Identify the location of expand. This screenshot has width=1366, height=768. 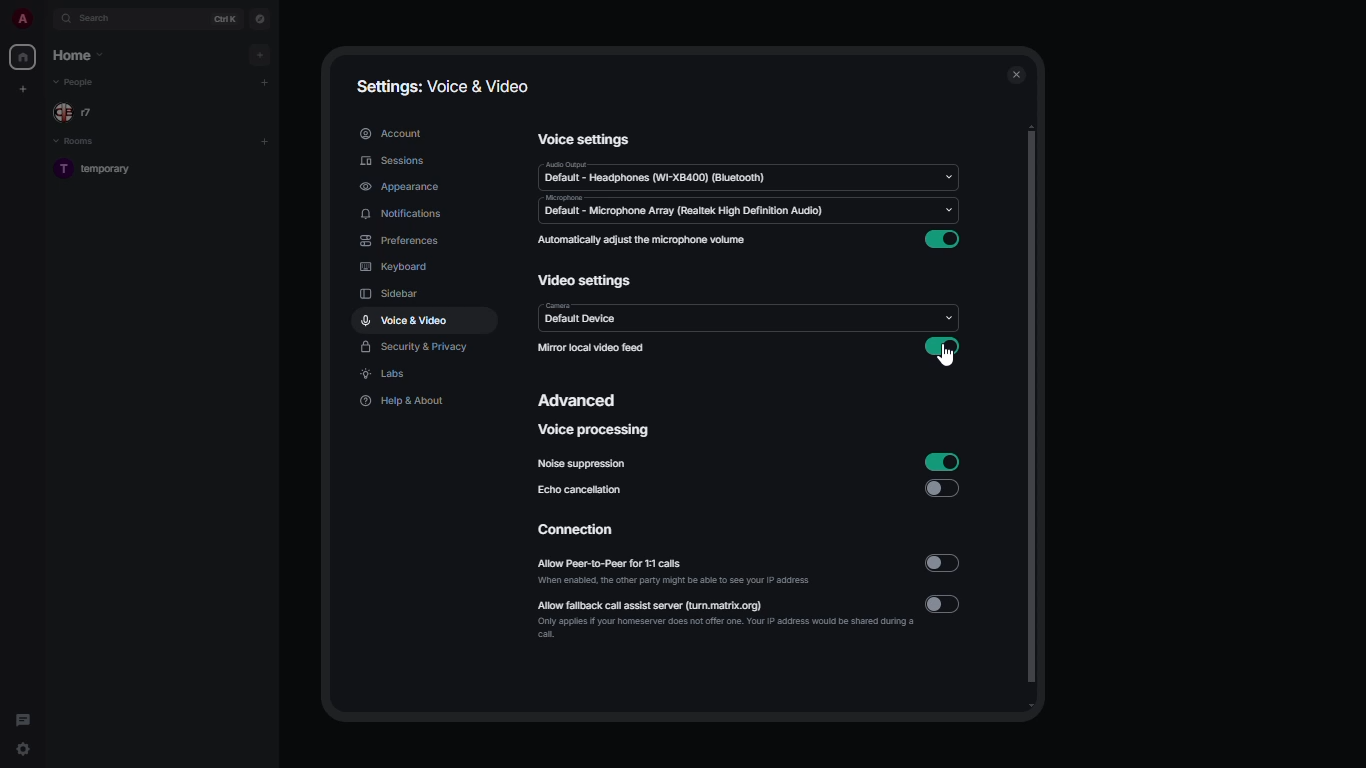
(45, 20).